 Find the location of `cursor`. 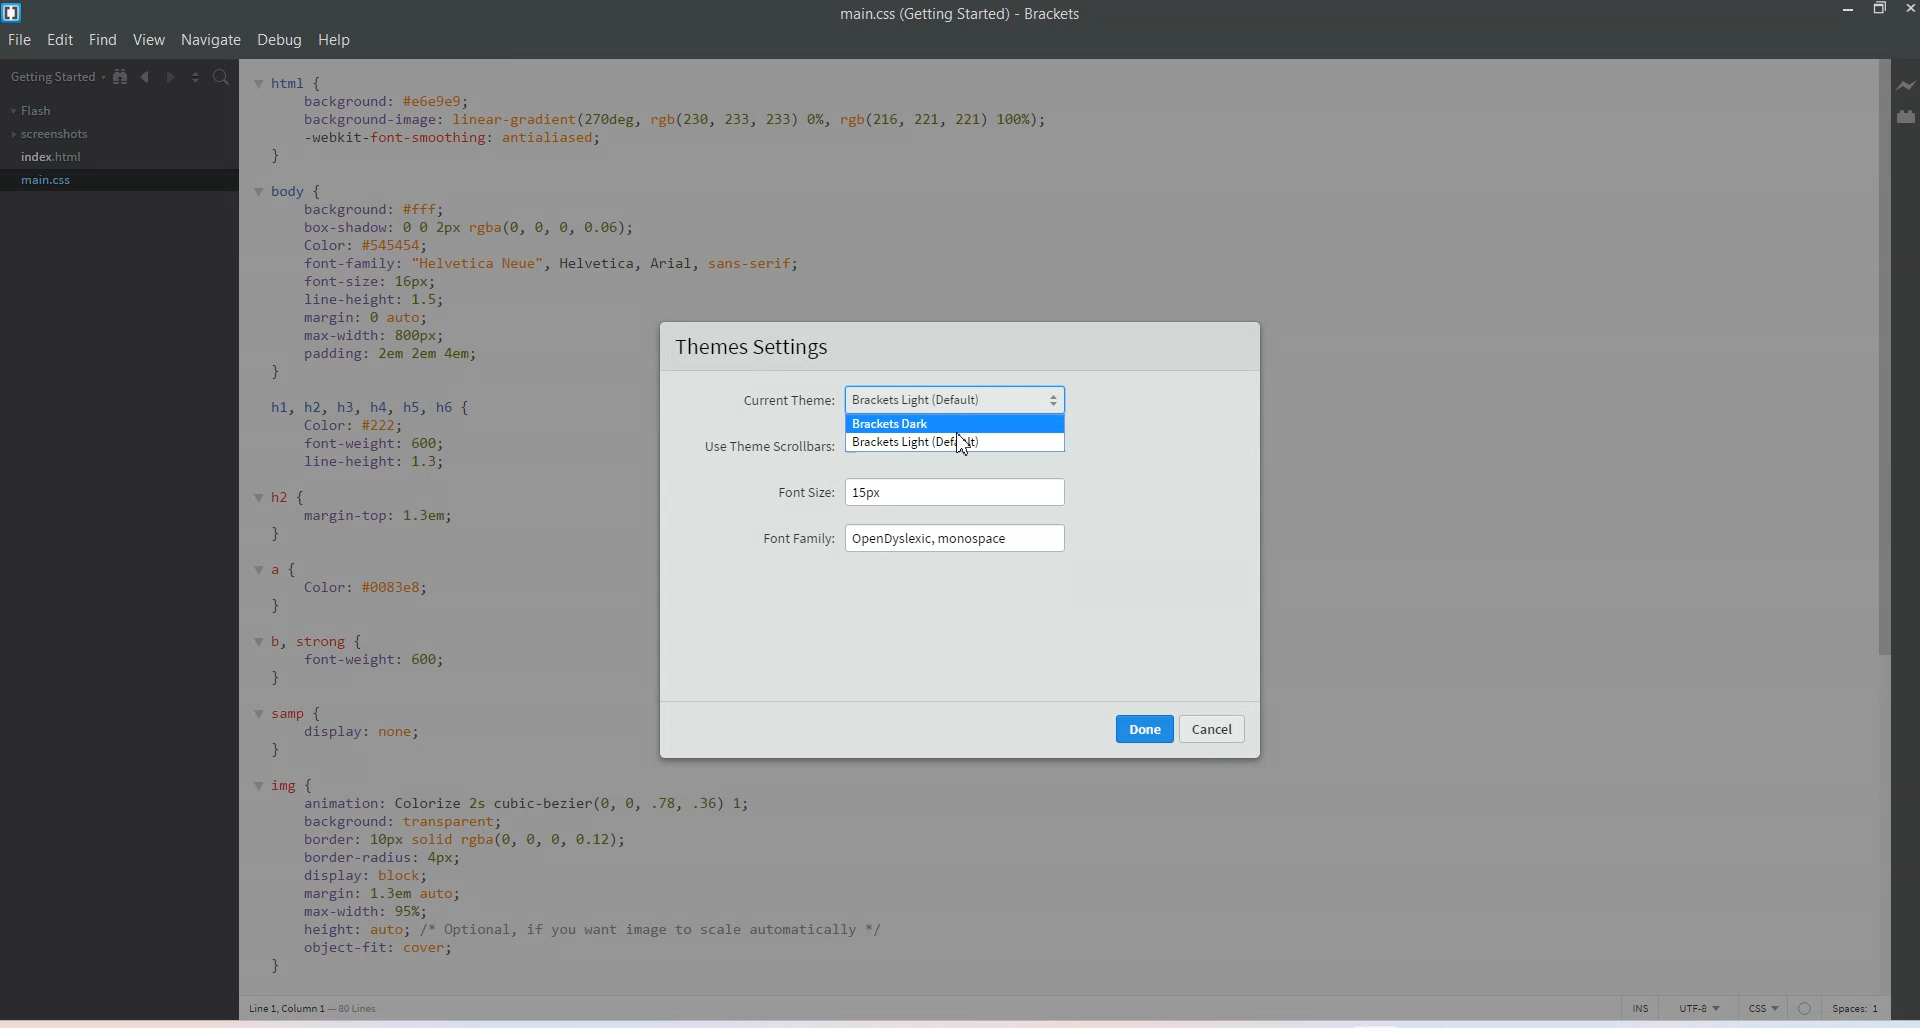

cursor is located at coordinates (972, 446).